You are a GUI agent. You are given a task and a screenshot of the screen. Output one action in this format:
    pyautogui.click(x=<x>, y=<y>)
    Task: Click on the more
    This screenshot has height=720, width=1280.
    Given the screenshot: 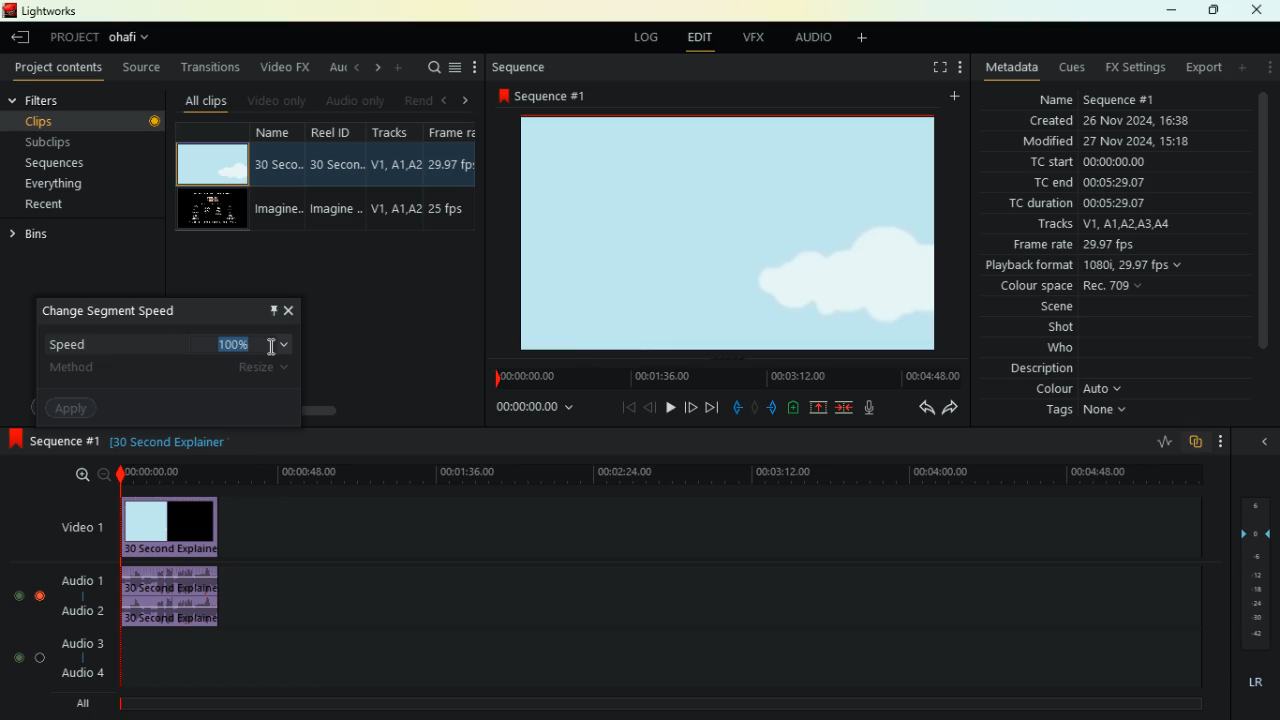 What is the action you would take?
    pyautogui.click(x=1221, y=441)
    